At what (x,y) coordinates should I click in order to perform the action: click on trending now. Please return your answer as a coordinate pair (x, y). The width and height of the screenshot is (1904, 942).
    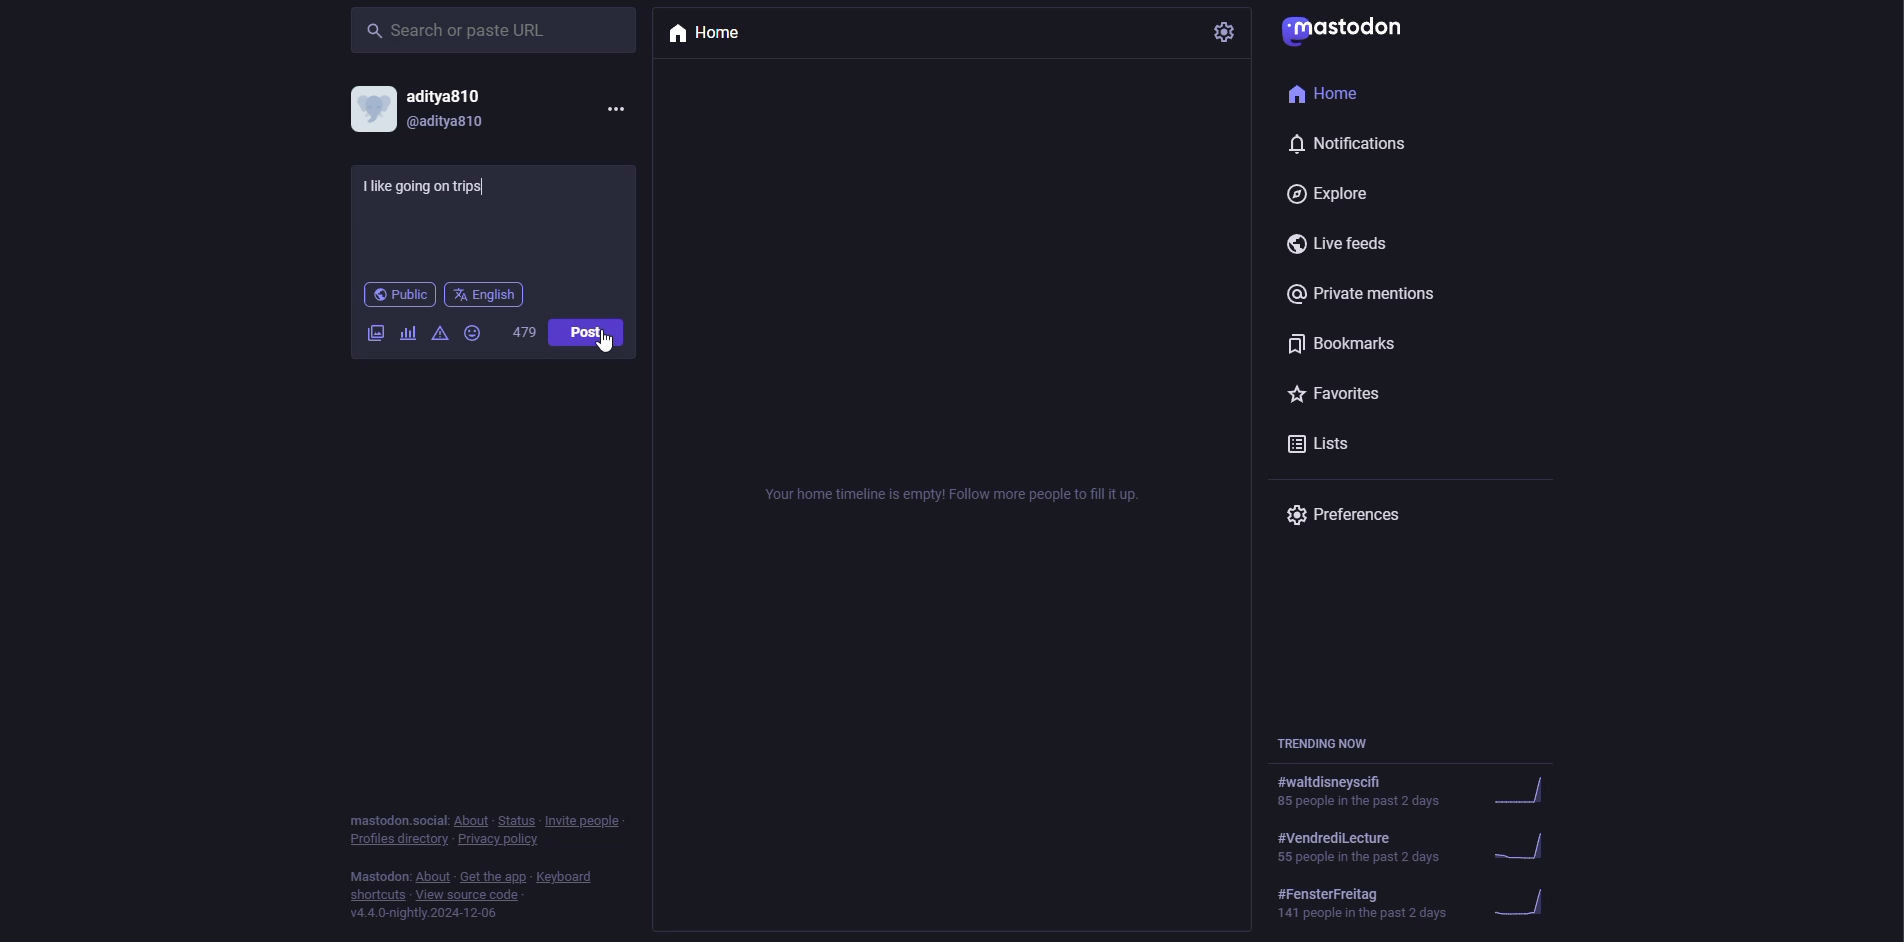
    Looking at the image, I should click on (1330, 741).